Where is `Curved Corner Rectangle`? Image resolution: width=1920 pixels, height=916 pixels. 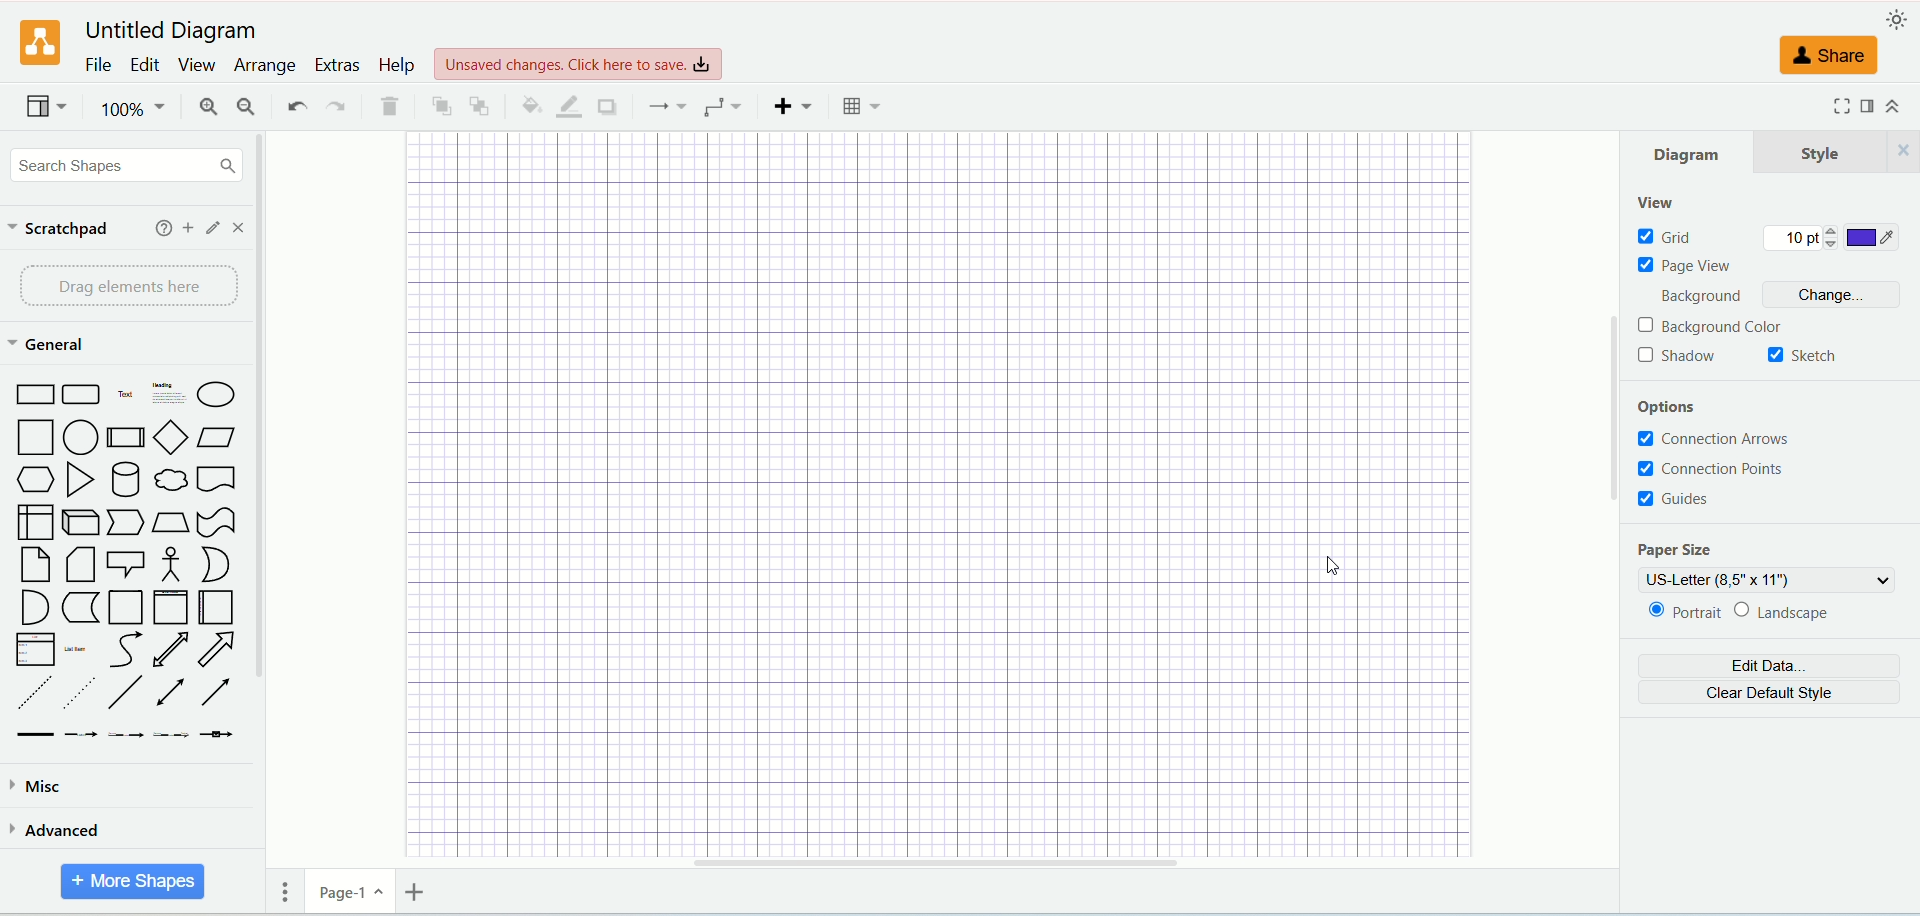 Curved Corner Rectangle is located at coordinates (82, 395).